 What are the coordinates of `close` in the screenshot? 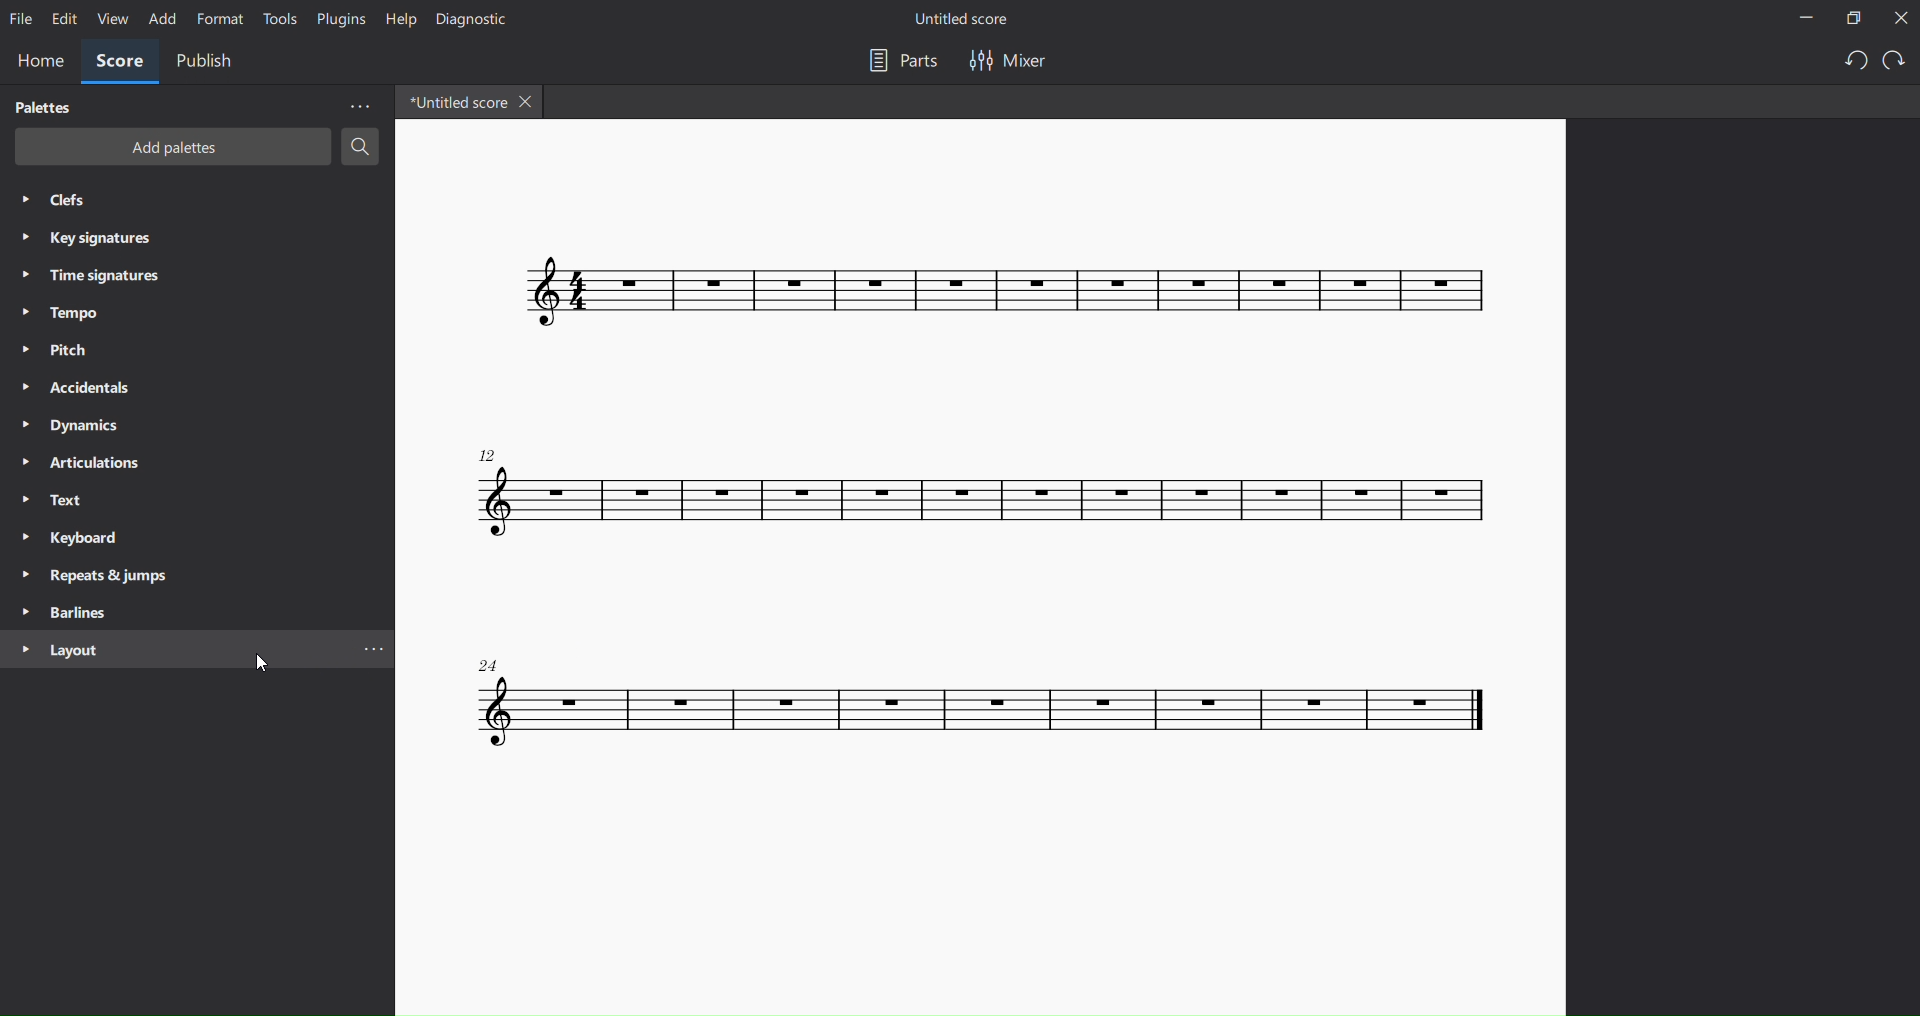 It's located at (1899, 19).